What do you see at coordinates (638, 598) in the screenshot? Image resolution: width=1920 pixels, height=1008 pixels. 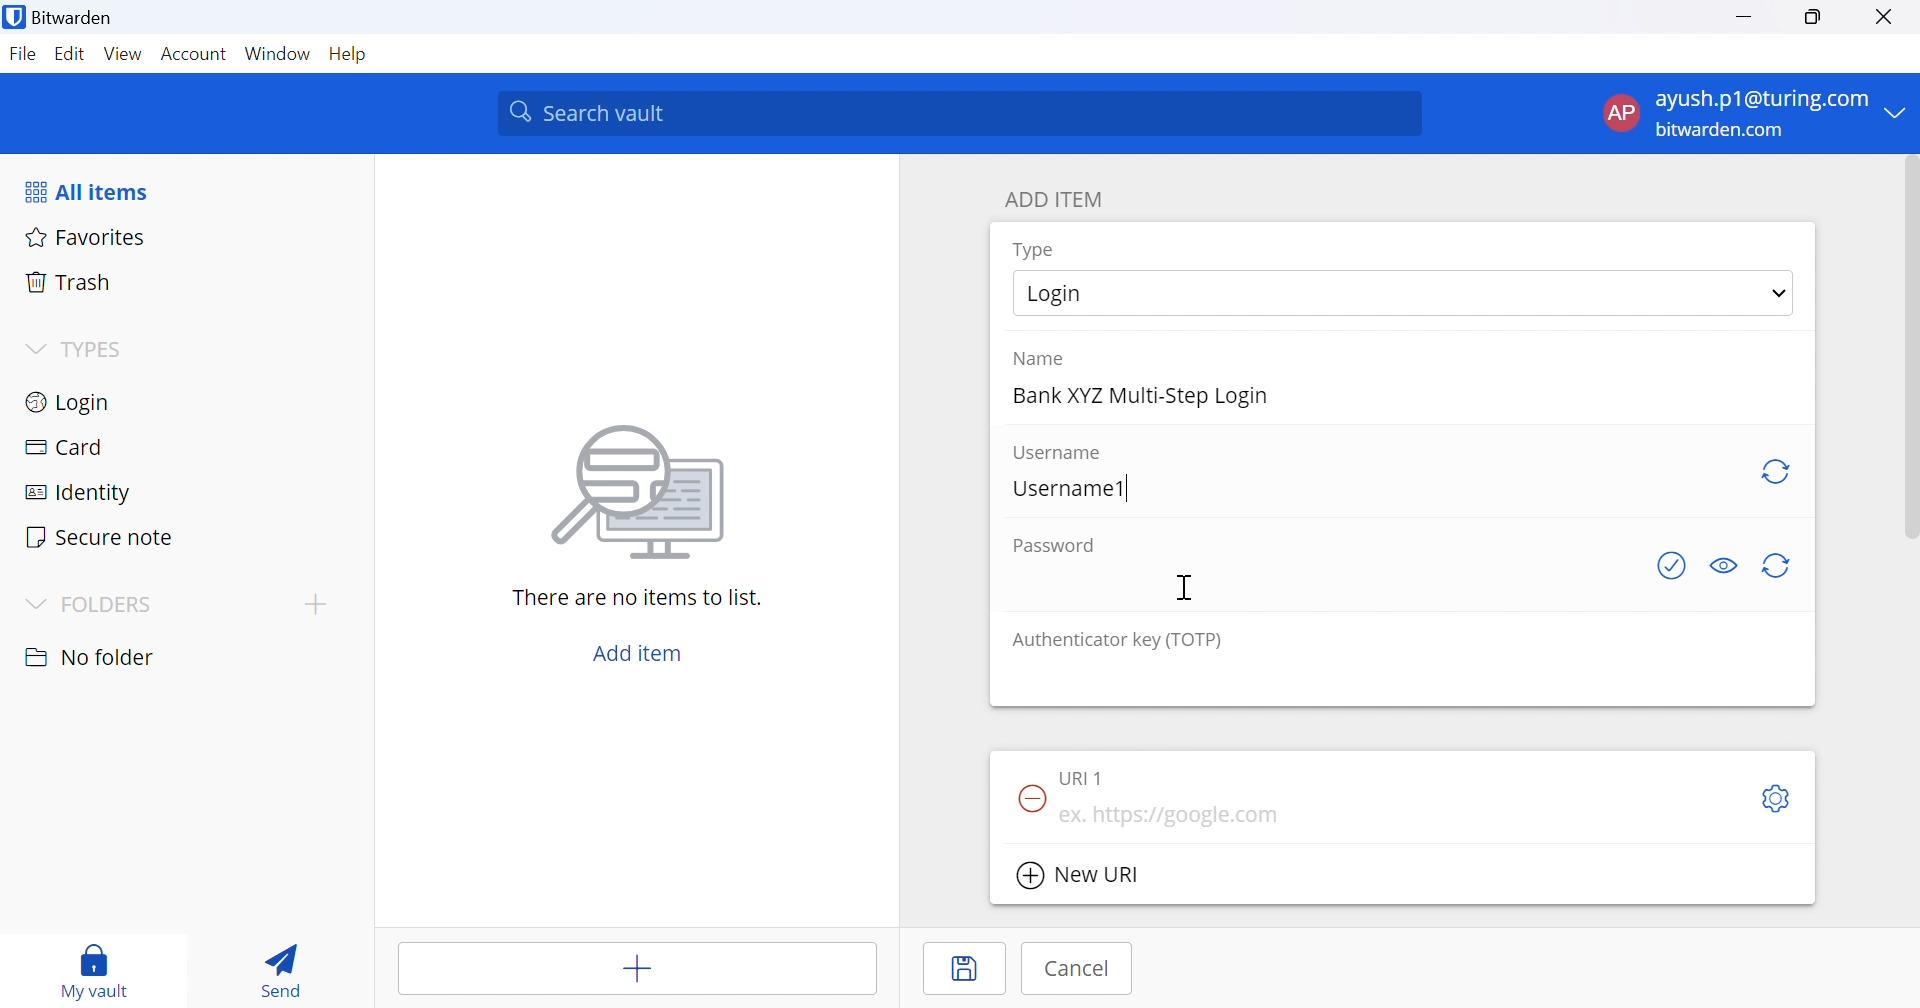 I see `There are no items to list.` at bounding box center [638, 598].